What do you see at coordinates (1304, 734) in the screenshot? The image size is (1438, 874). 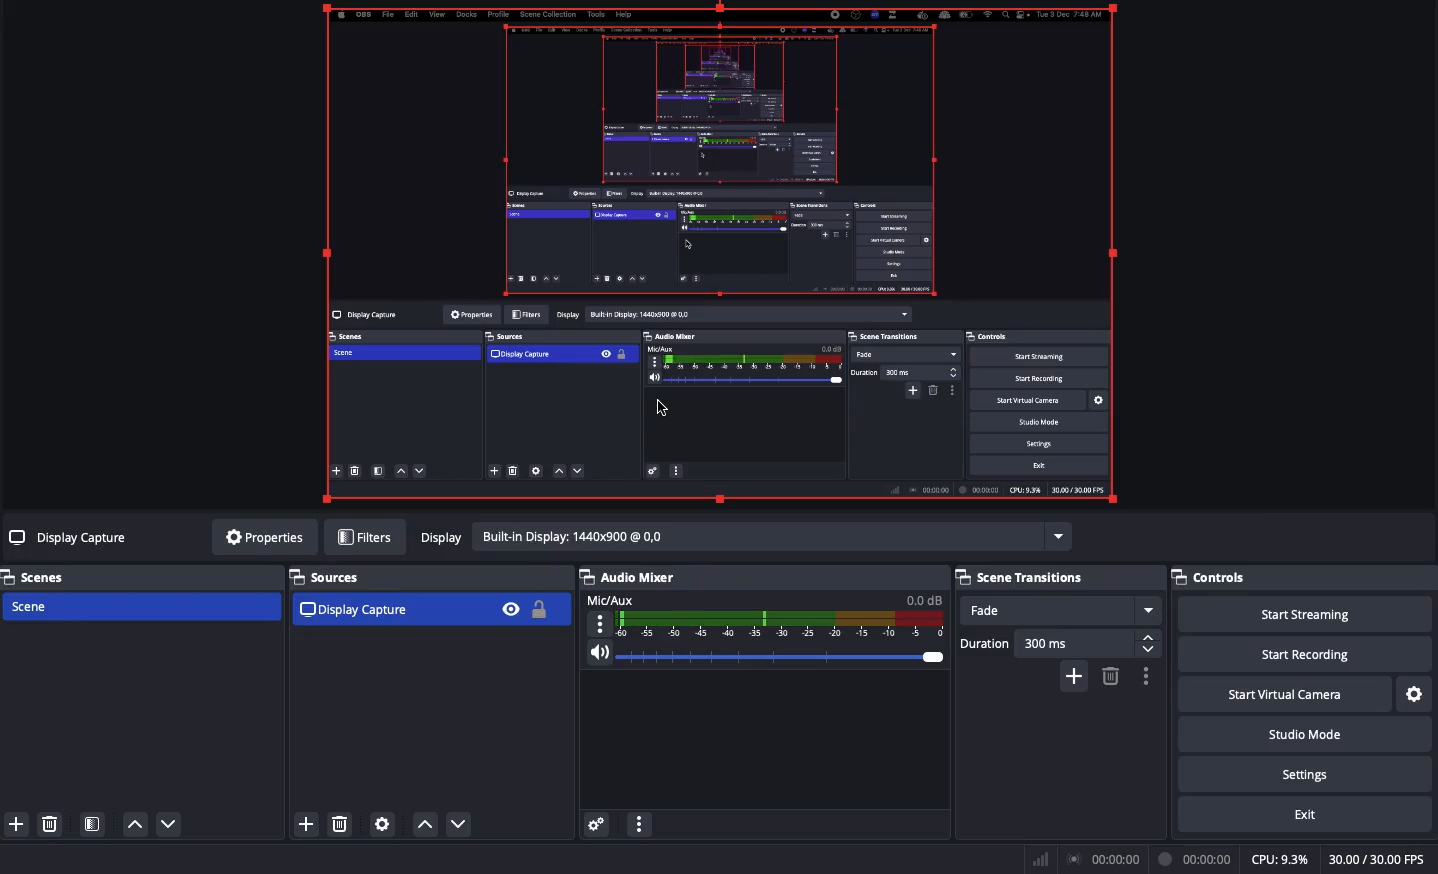 I see `Studio mode` at bounding box center [1304, 734].